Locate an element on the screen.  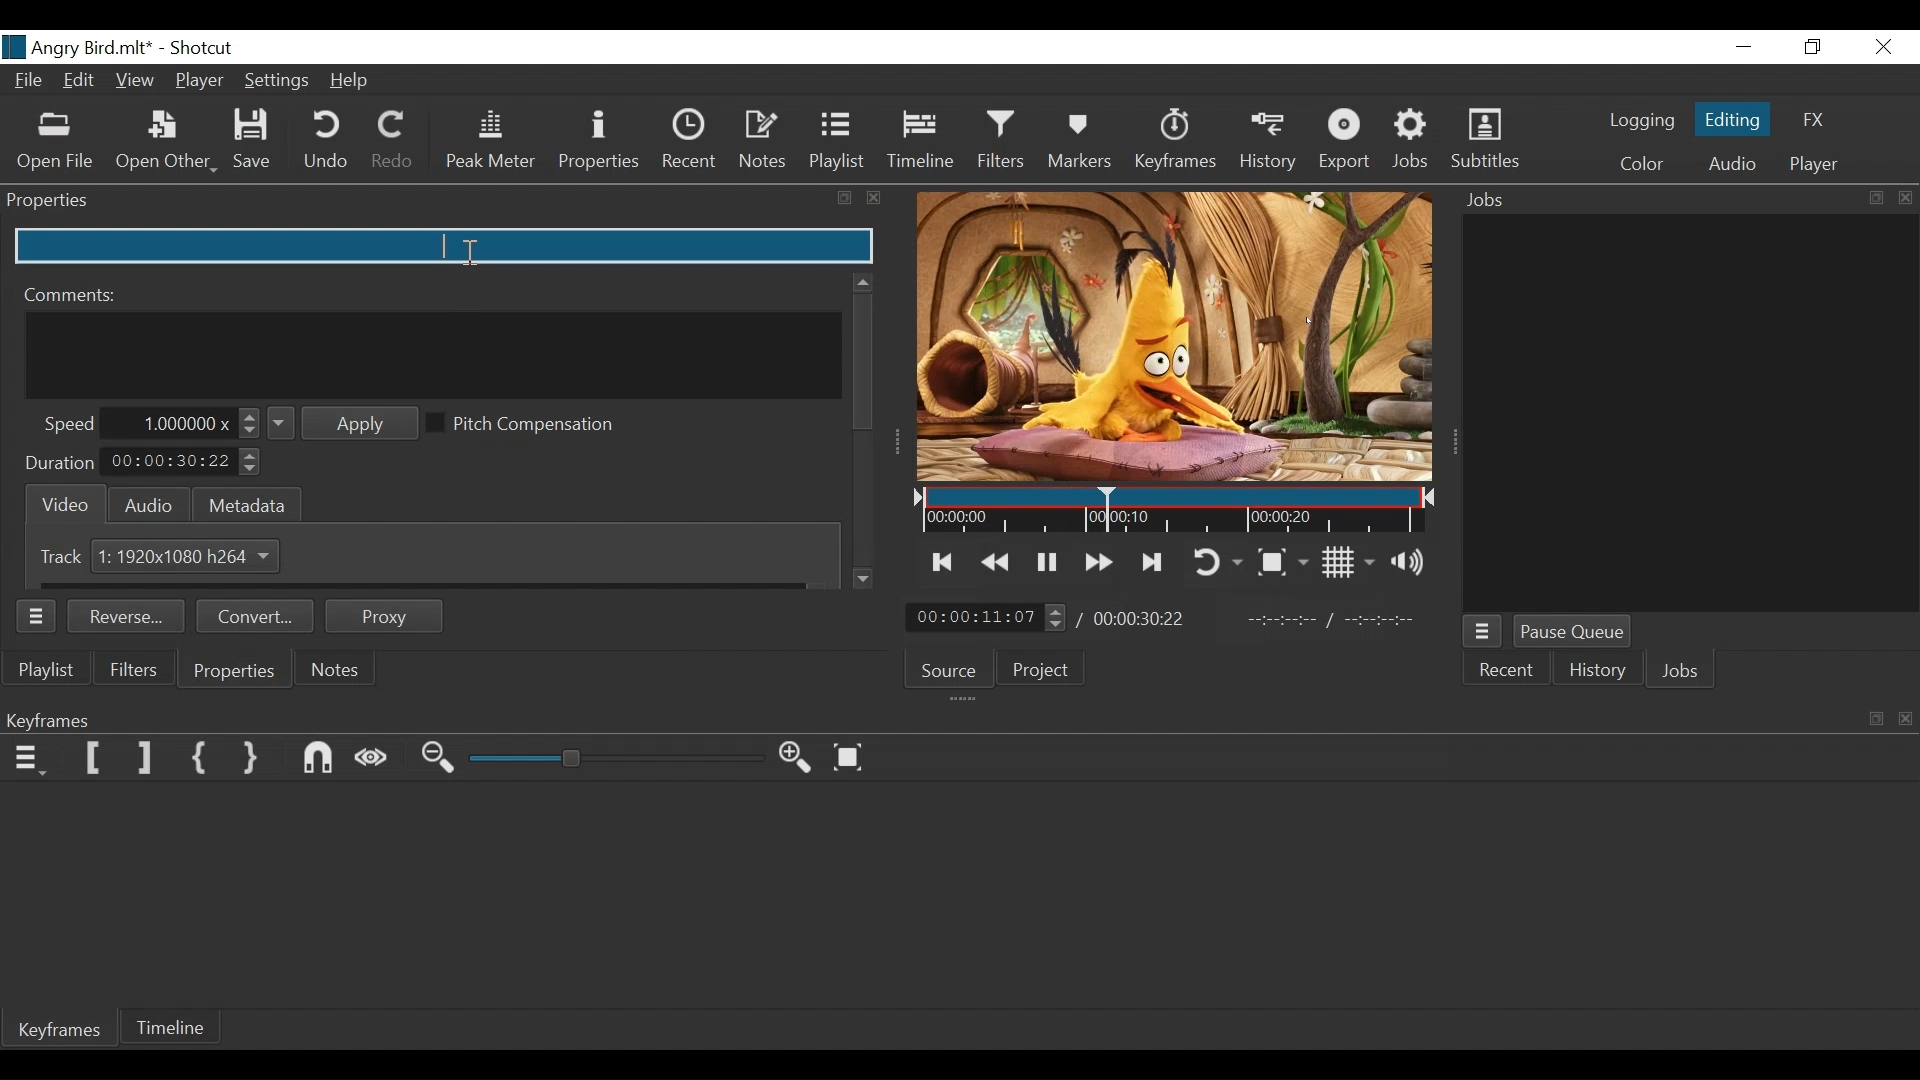
Properties Panel is located at coordinates (444, 201).